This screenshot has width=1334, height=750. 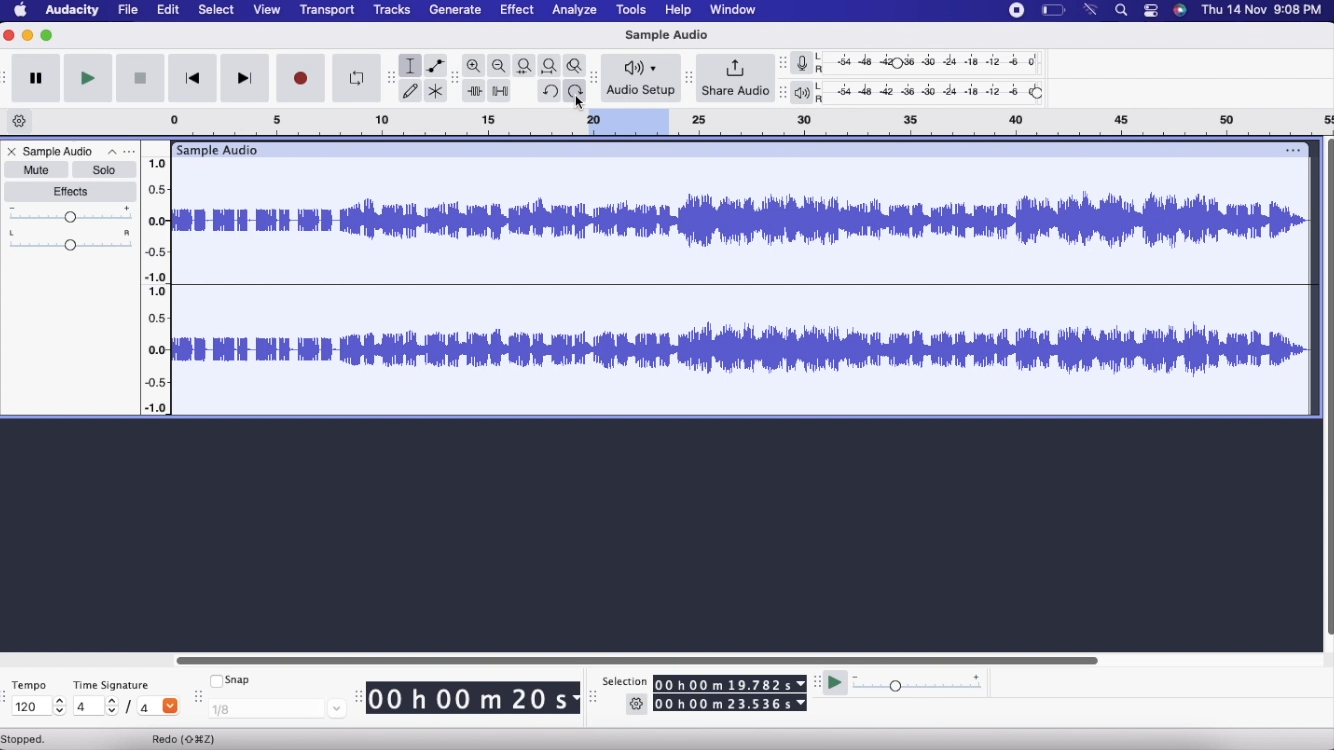 What do you see at coordinates (730, 703) in the screenshot?
I see `00 h 00 m 23.536s` at bounding box center [730, 703].